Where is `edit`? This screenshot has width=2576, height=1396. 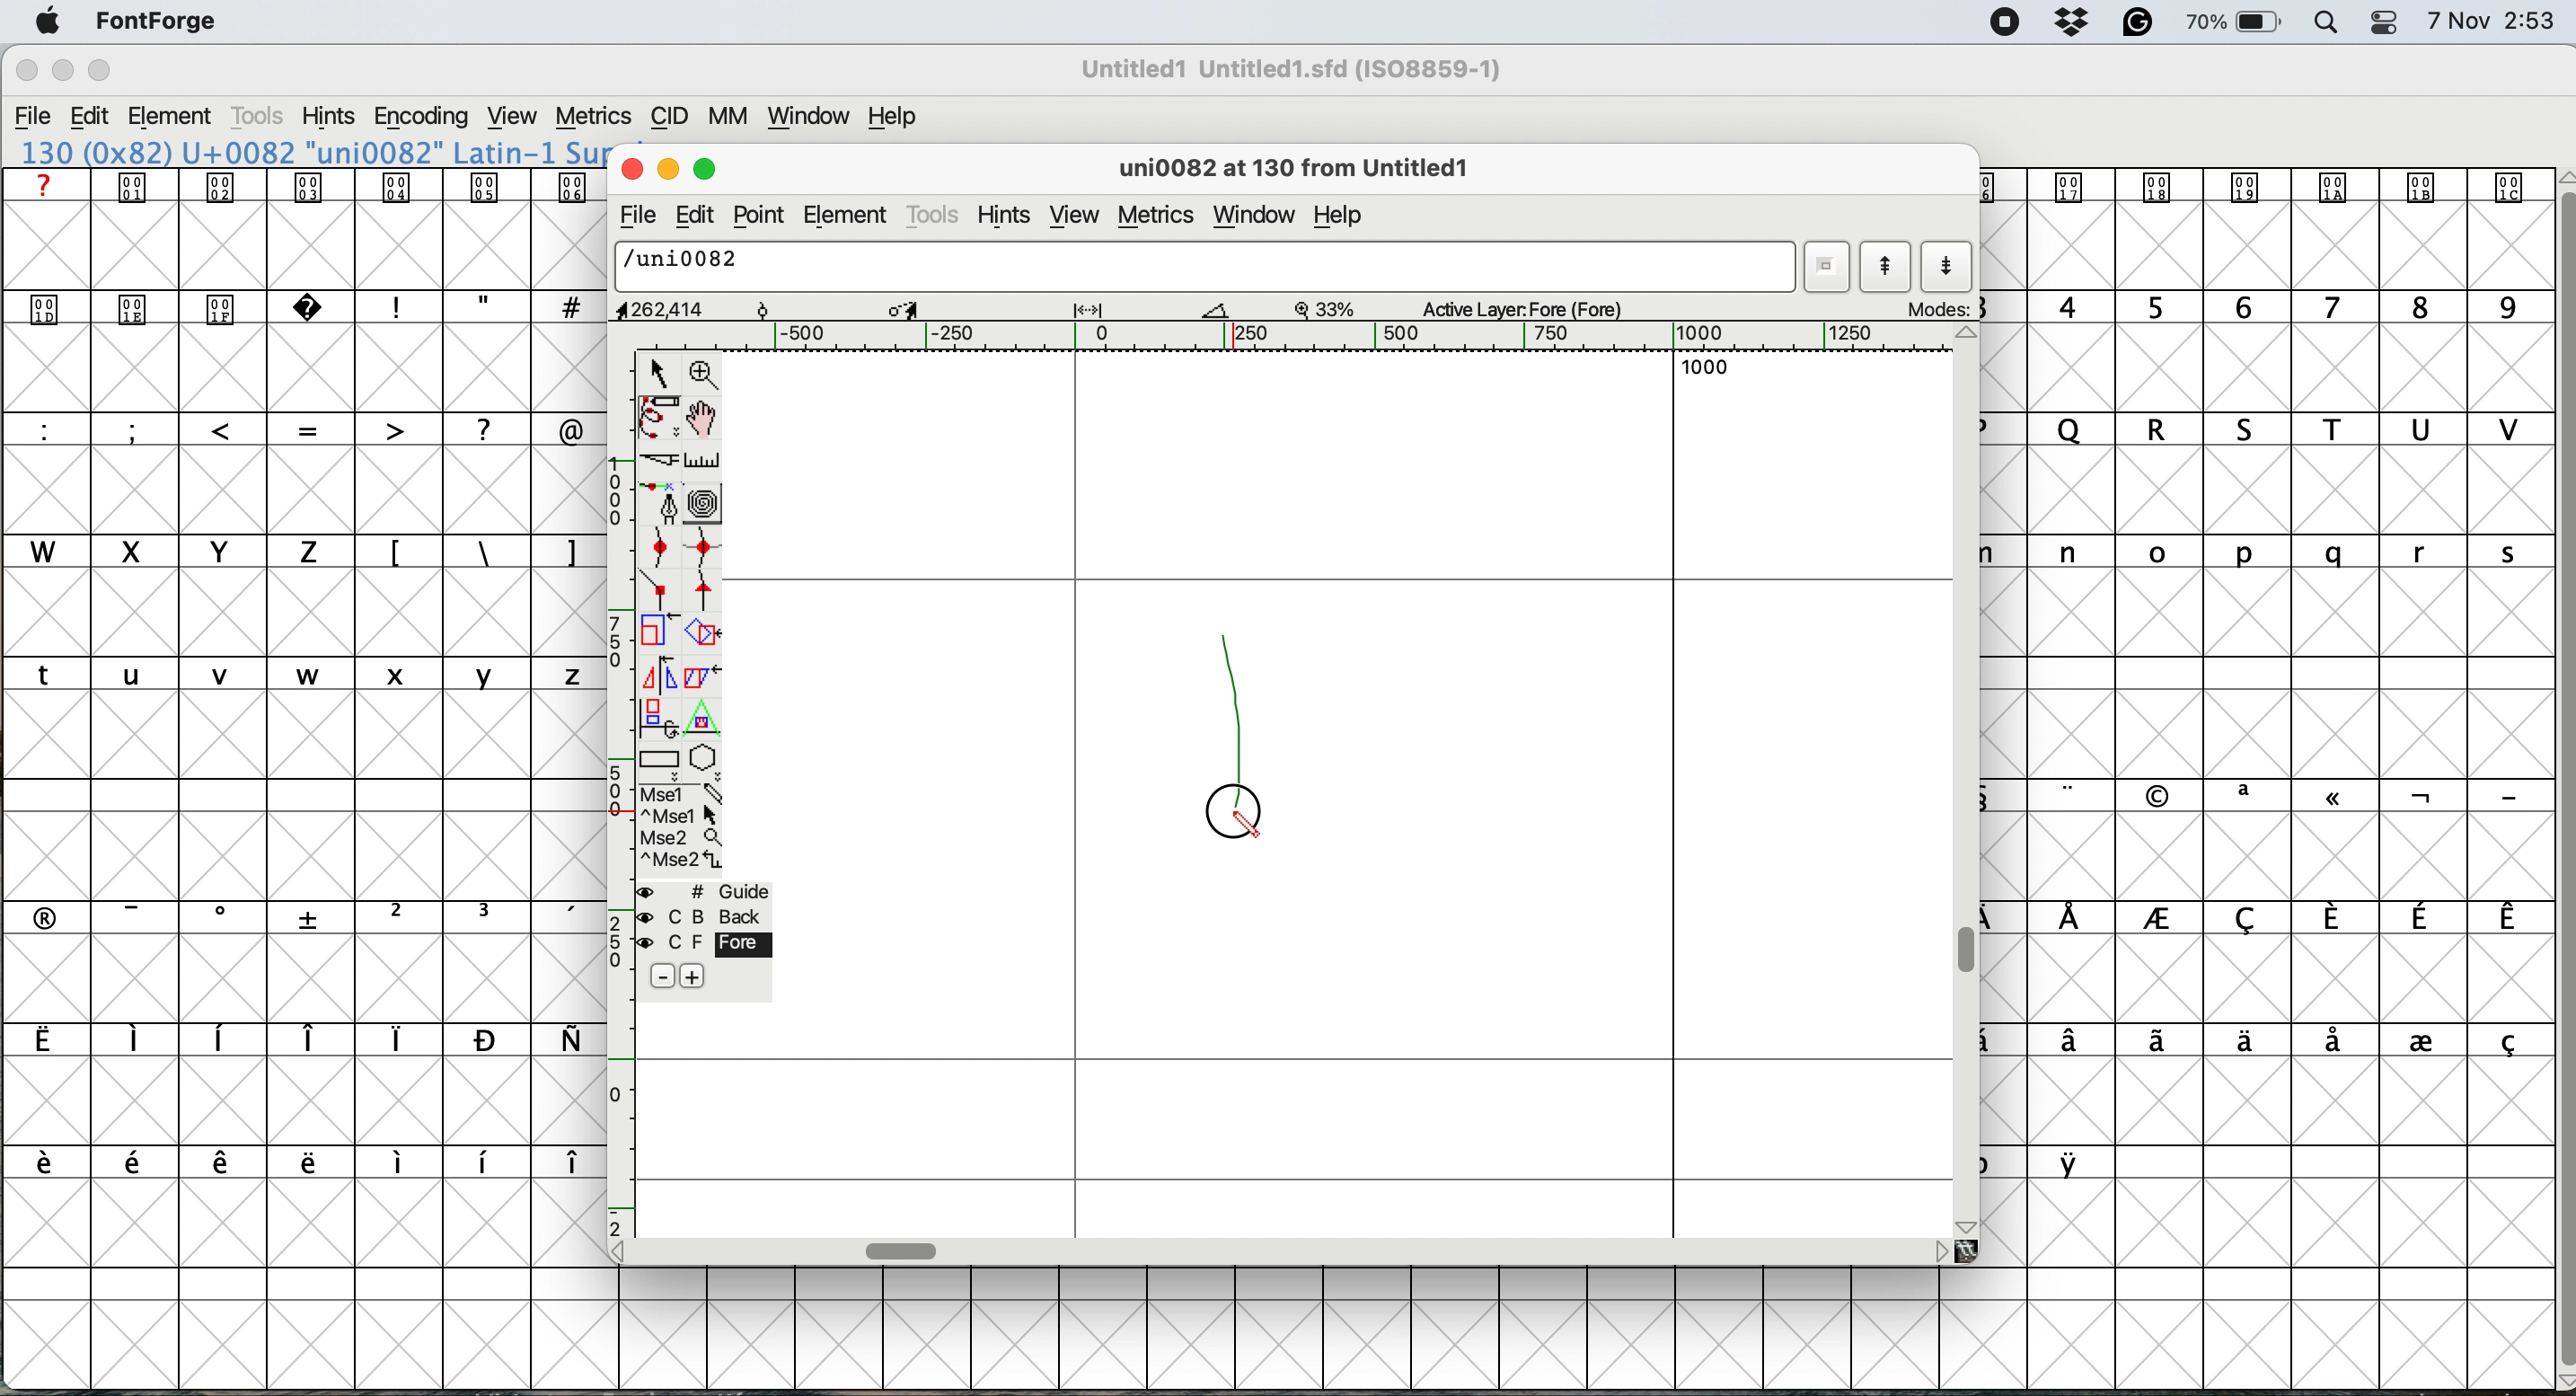 edit is located at coordinates (700, 215).